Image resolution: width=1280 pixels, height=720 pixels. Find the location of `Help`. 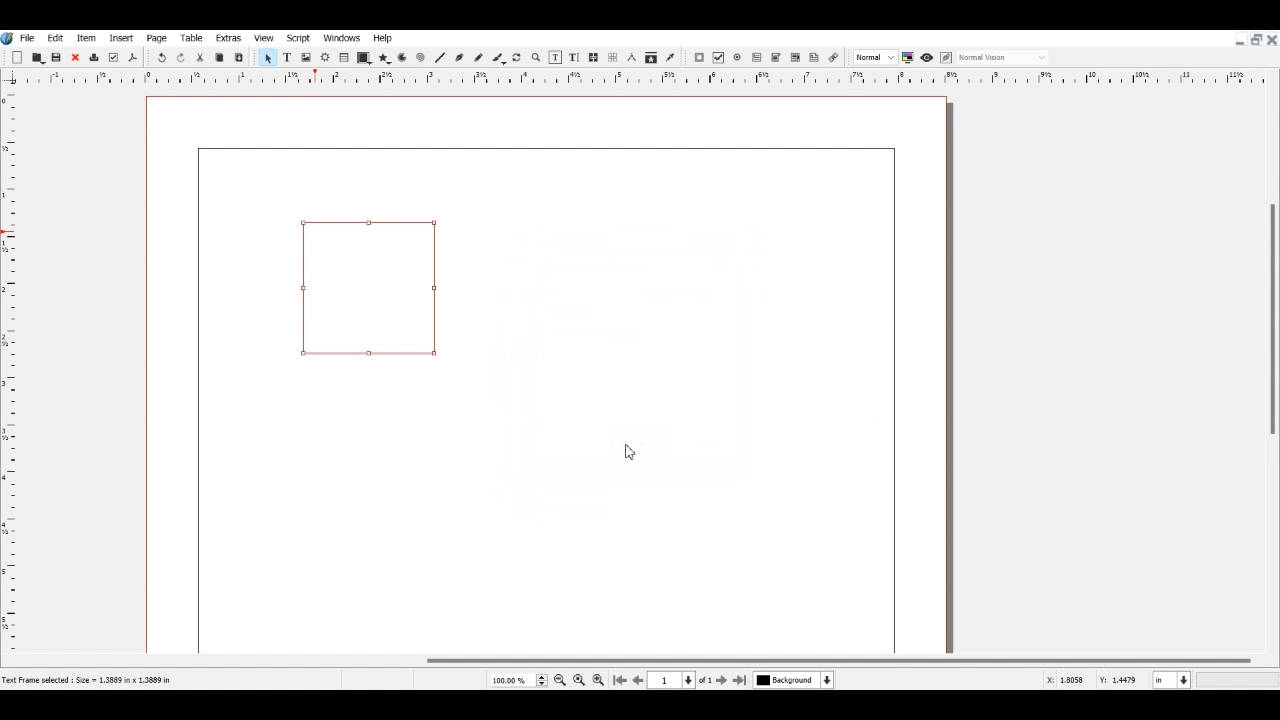

Help is located at coordinates (383, 38).